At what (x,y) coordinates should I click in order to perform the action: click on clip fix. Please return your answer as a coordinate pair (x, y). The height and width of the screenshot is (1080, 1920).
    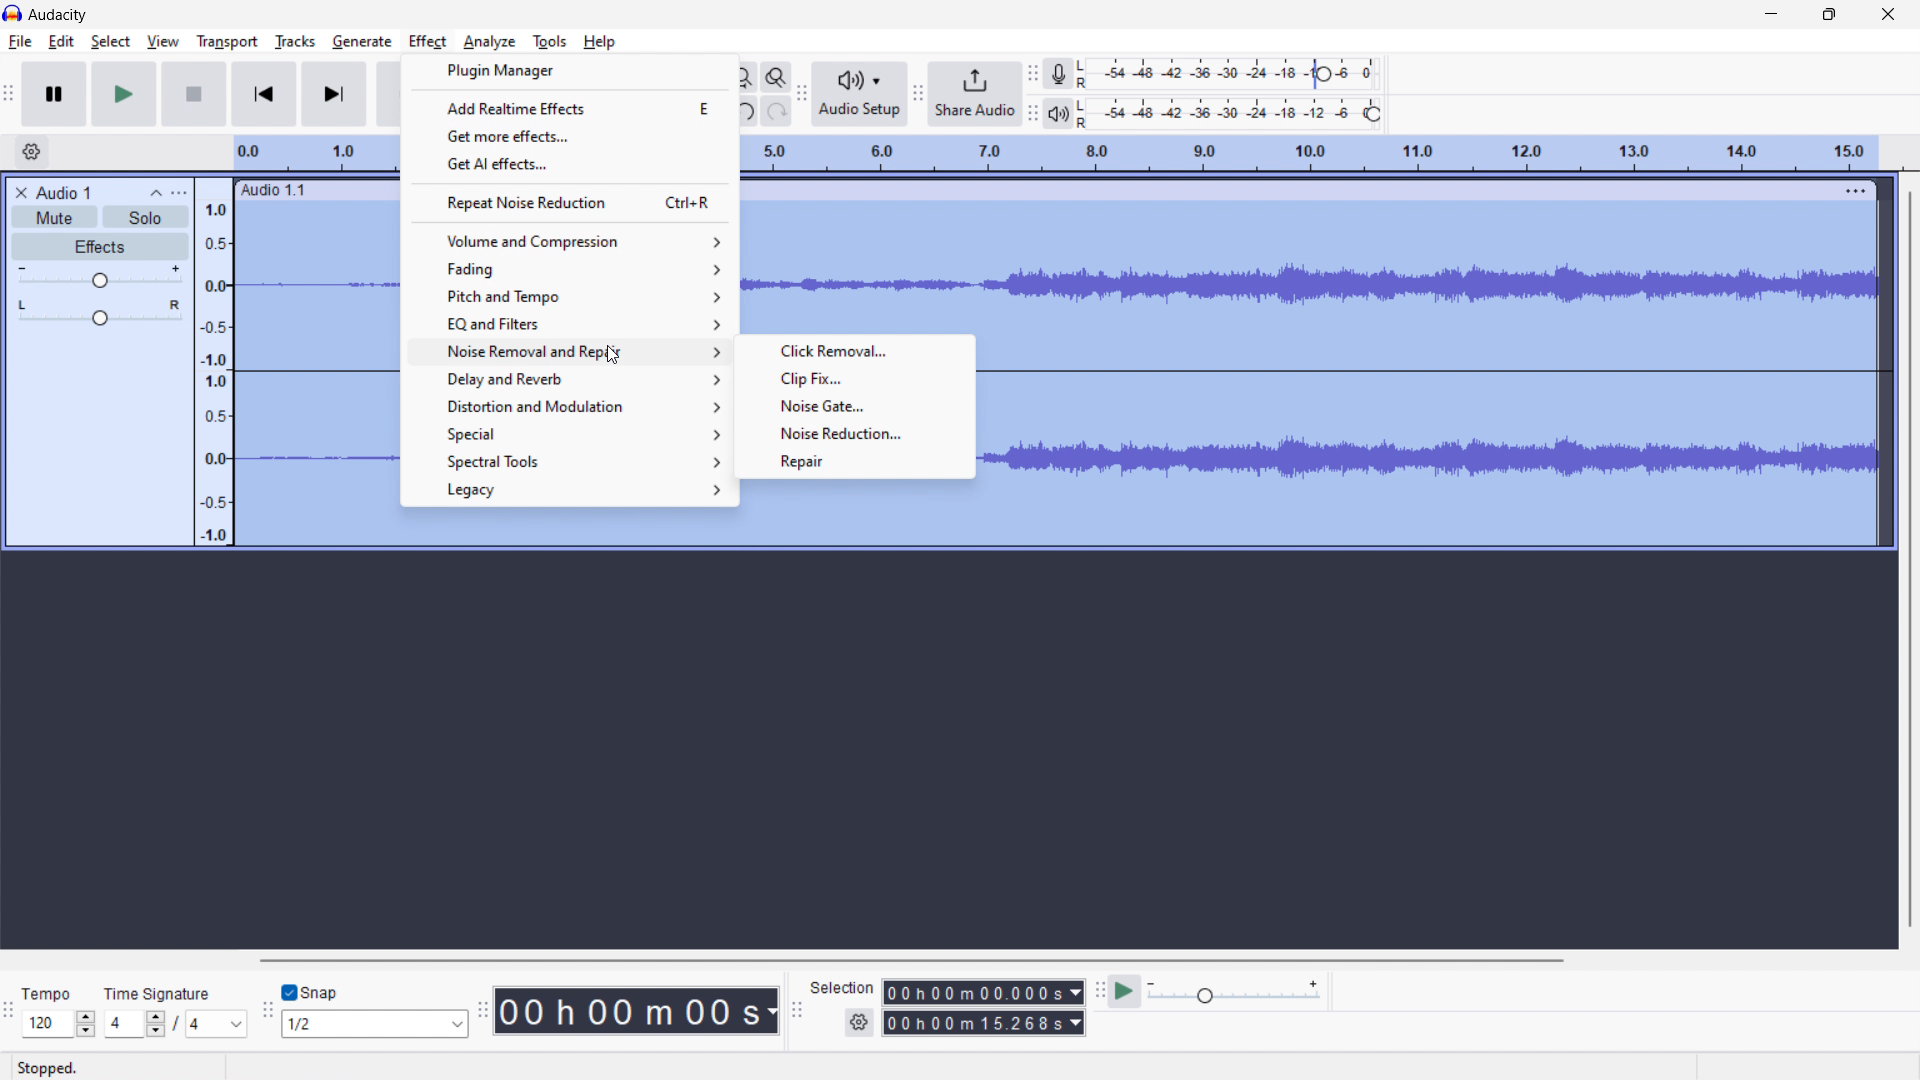
    Looking at the image, I should click on (854, 379).